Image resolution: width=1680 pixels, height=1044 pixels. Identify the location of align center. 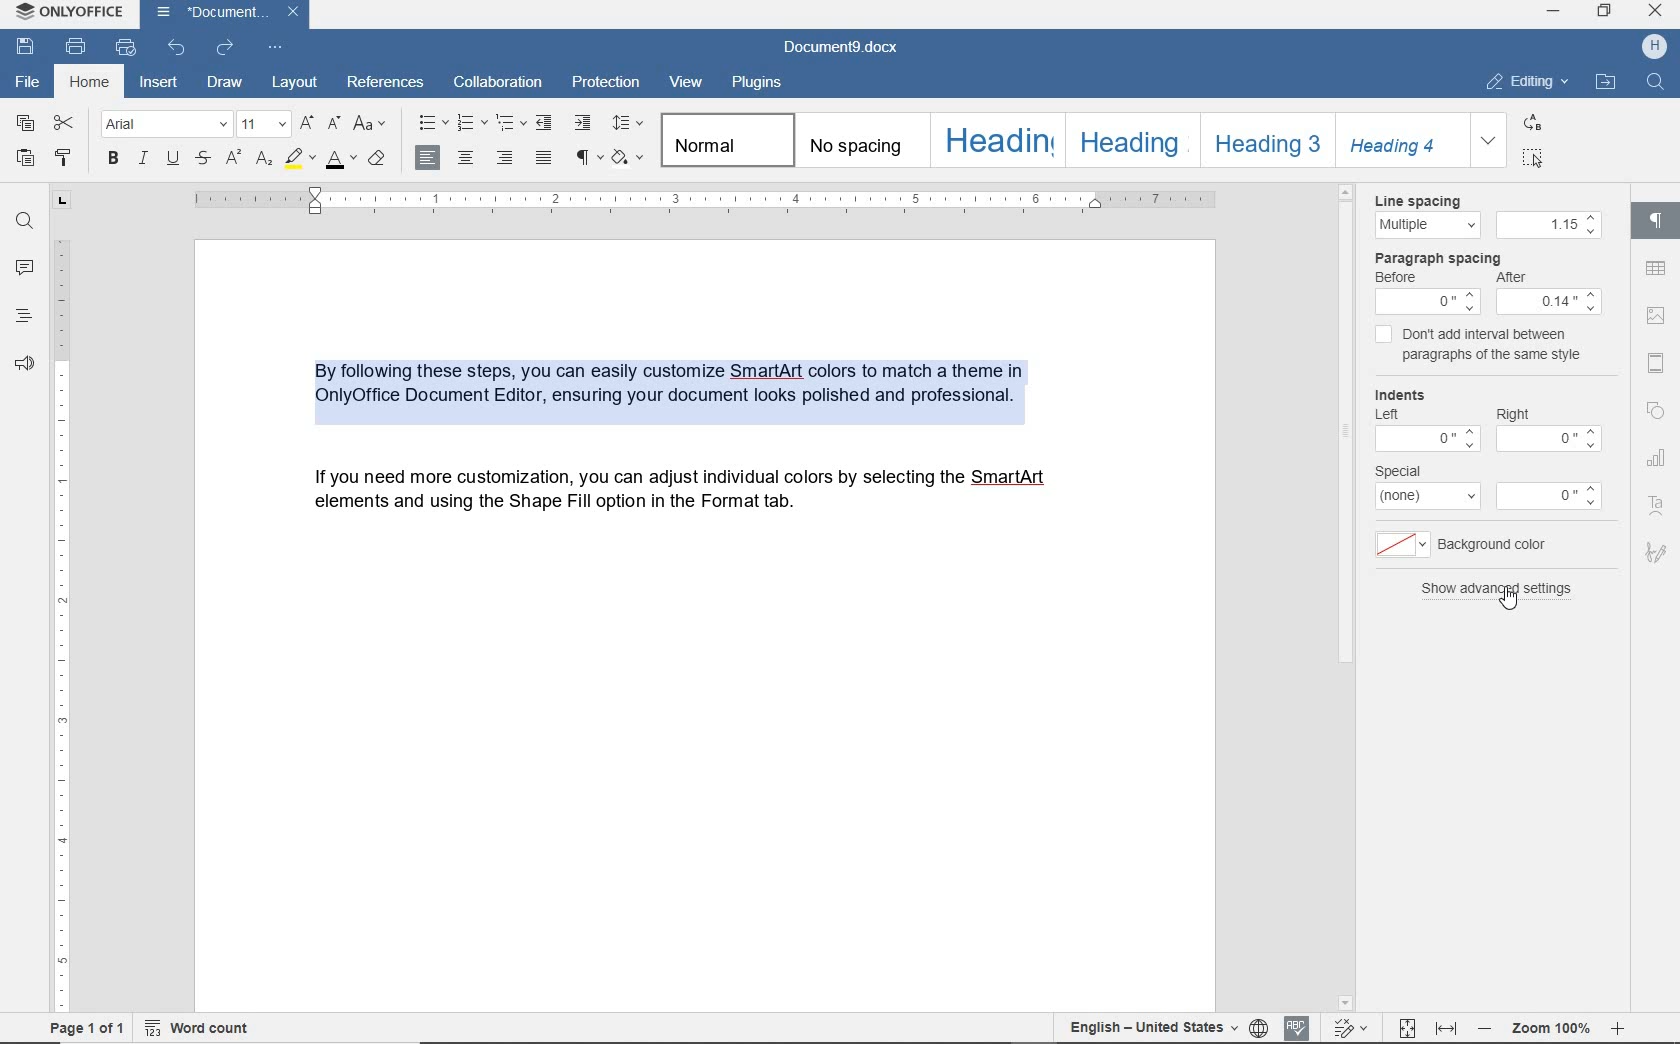
(466, 157).